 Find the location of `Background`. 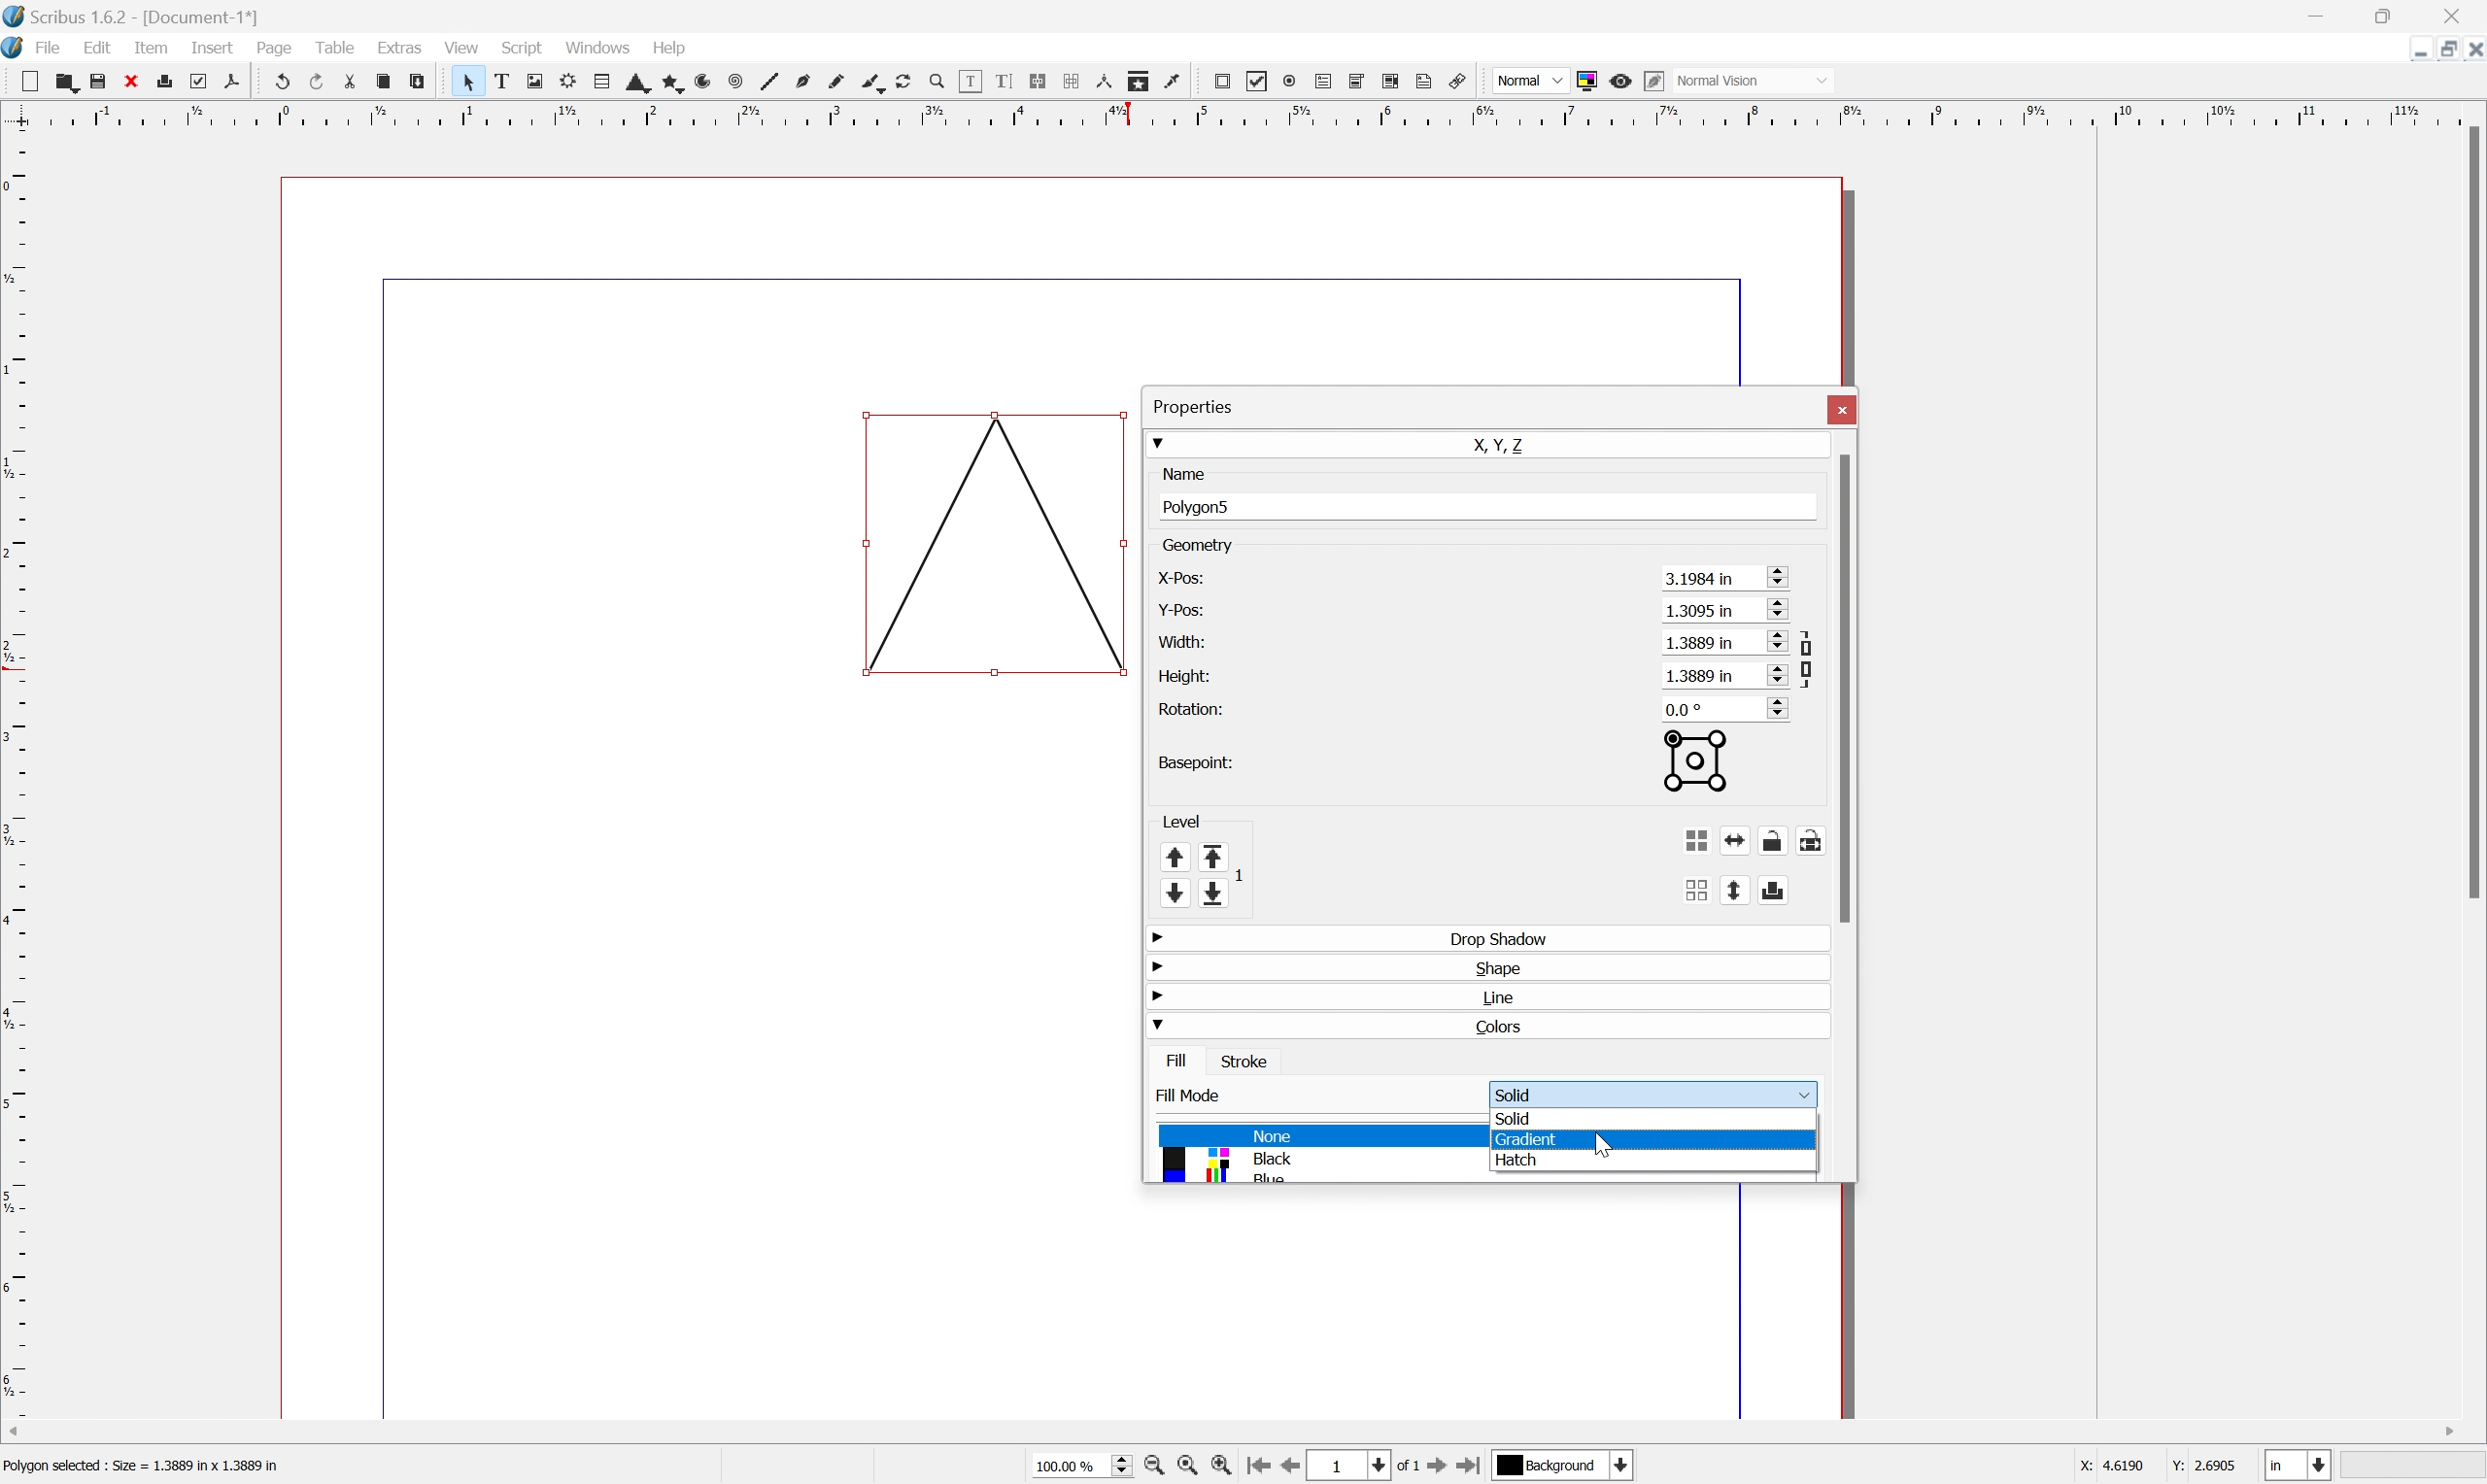

Background is located at coordinates (1550, 1465).